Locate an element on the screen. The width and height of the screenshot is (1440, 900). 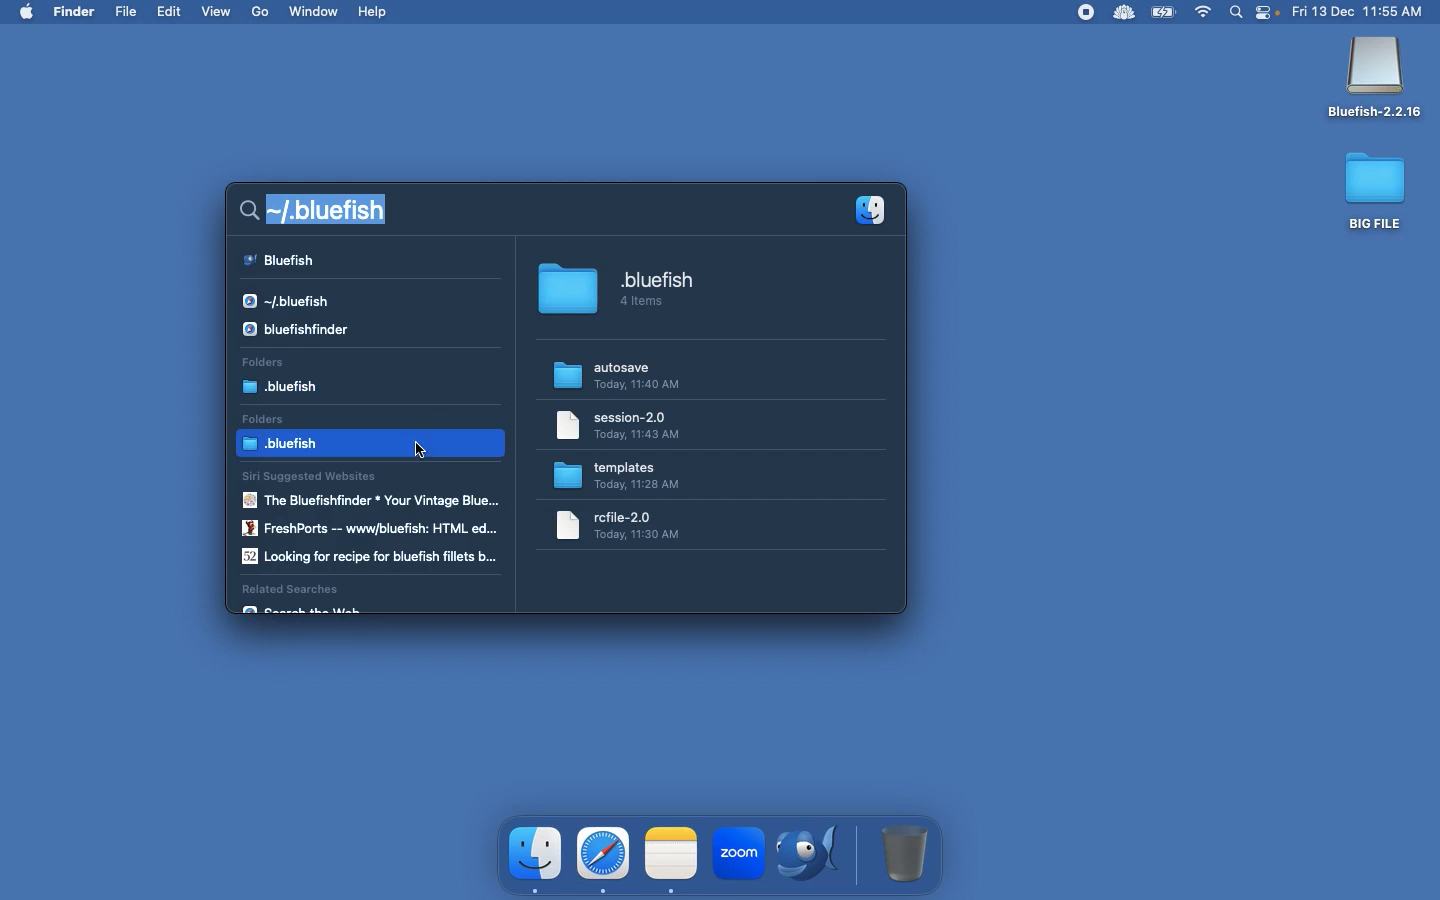
Extensions is located at coordinates (1103, 12).